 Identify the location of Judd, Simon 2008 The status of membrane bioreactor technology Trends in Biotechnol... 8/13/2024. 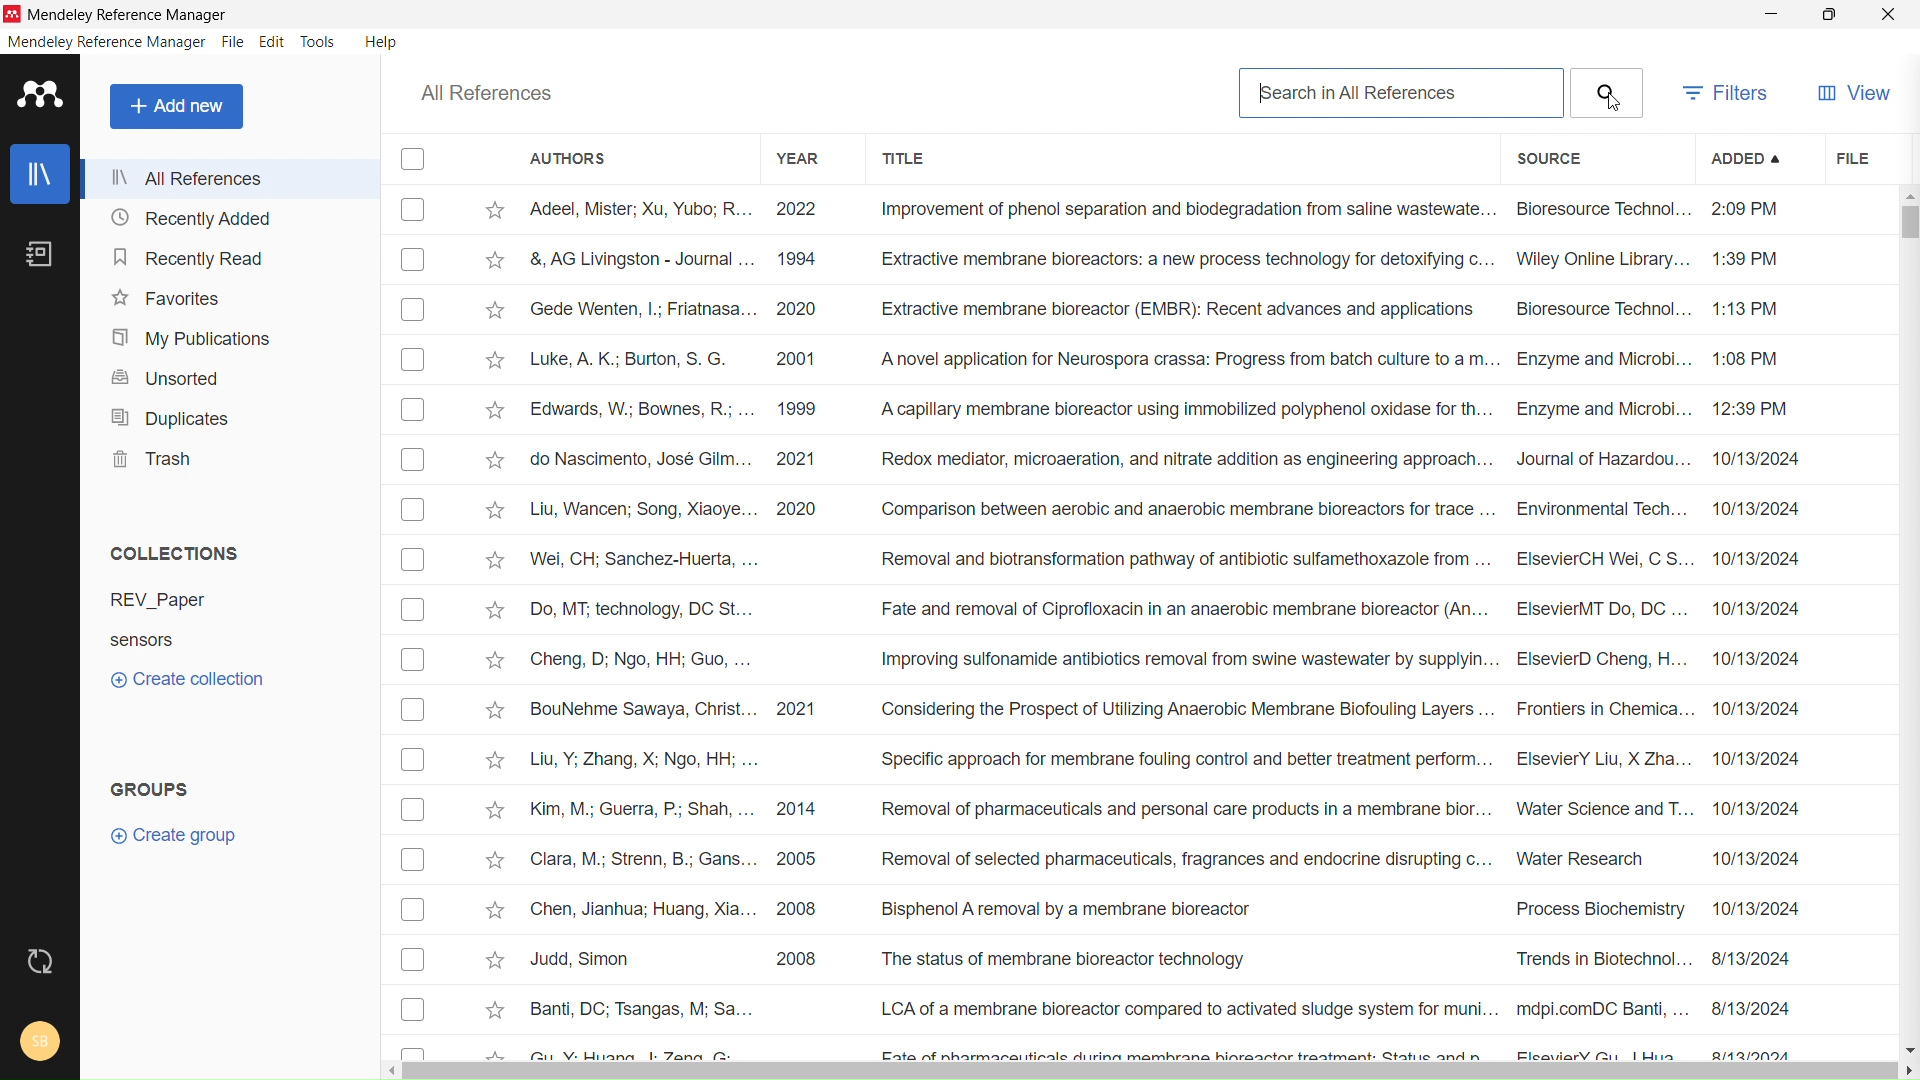
(1156, 957).